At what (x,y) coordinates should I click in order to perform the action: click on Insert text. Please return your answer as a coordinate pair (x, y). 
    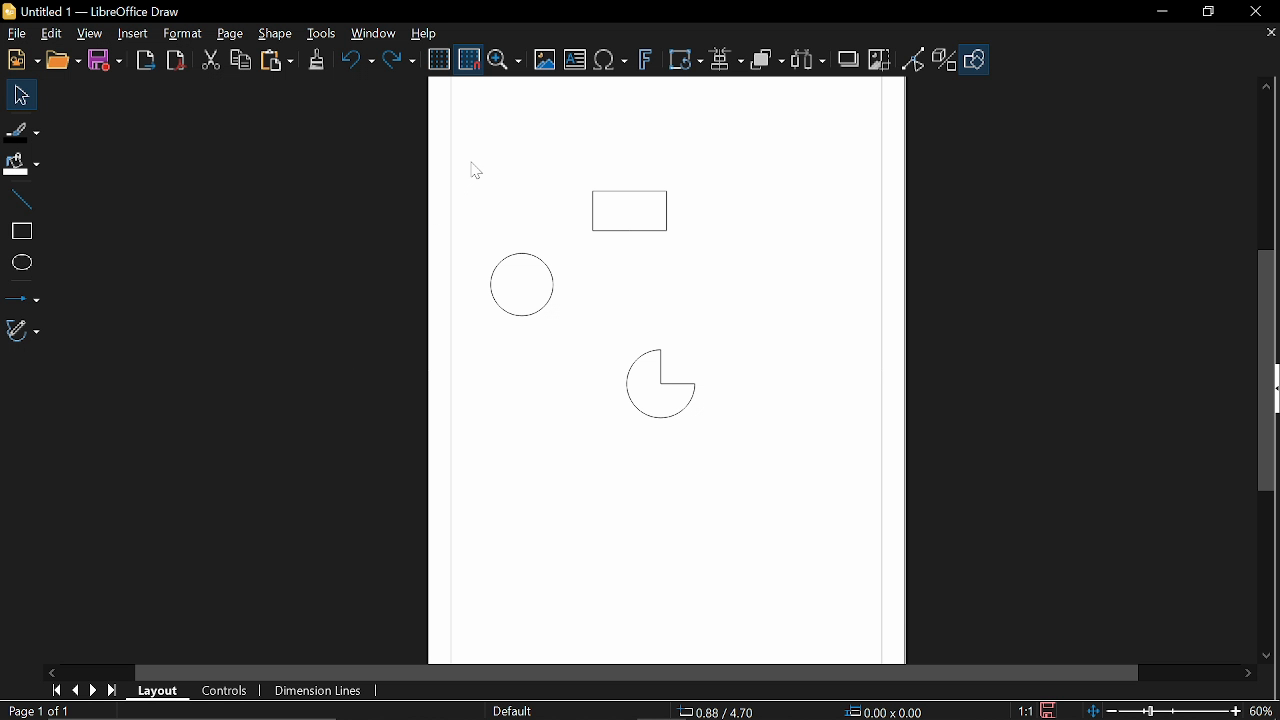
    Looking at the image, I should click on (574, 60).